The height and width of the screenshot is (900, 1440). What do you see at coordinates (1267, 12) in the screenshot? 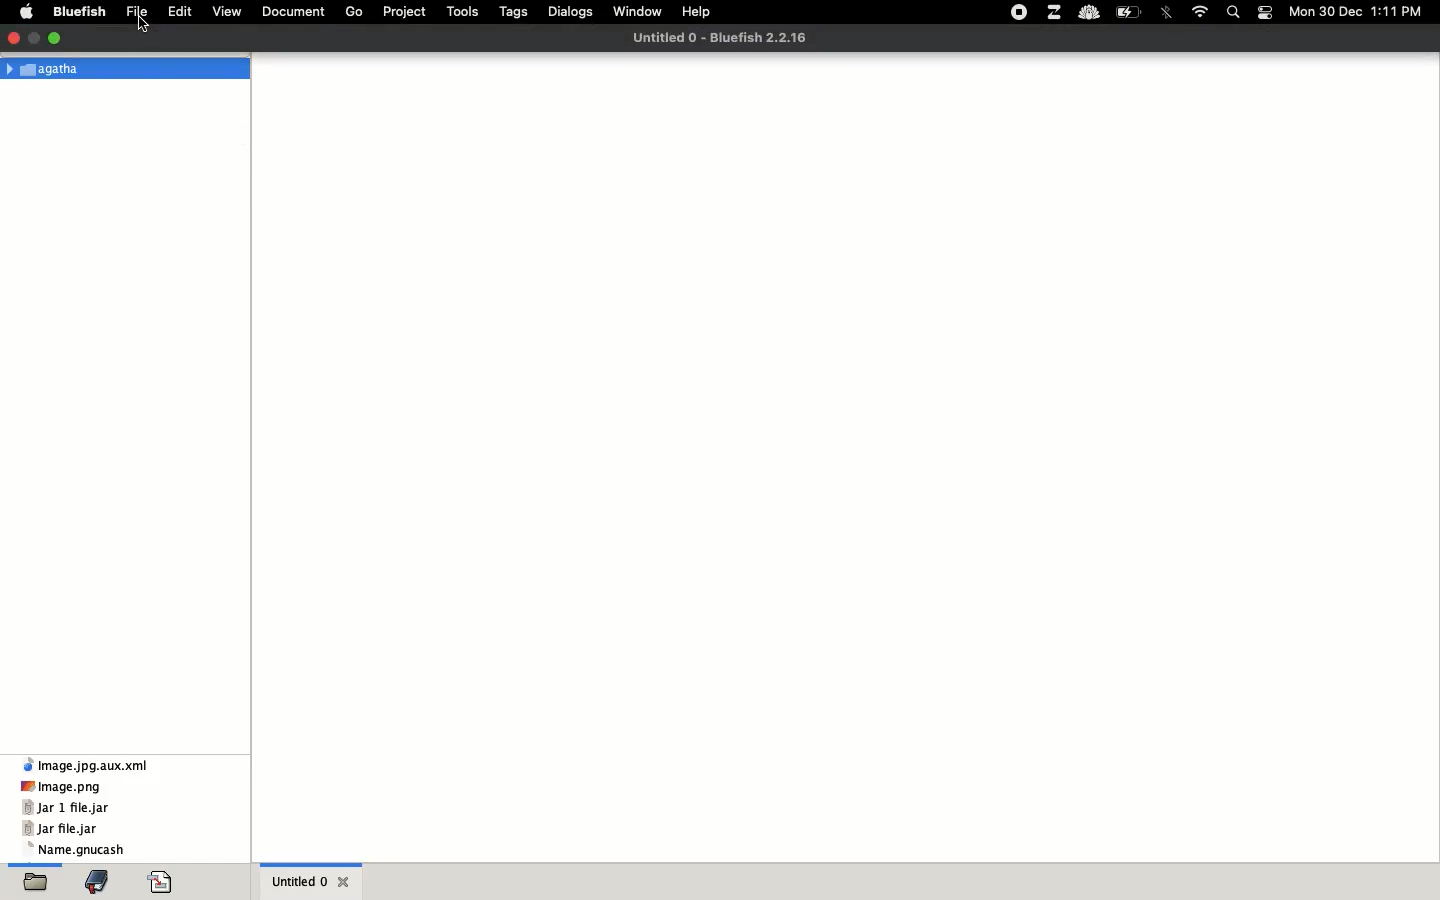
I see `notification` at bounding box center [1267, 12].